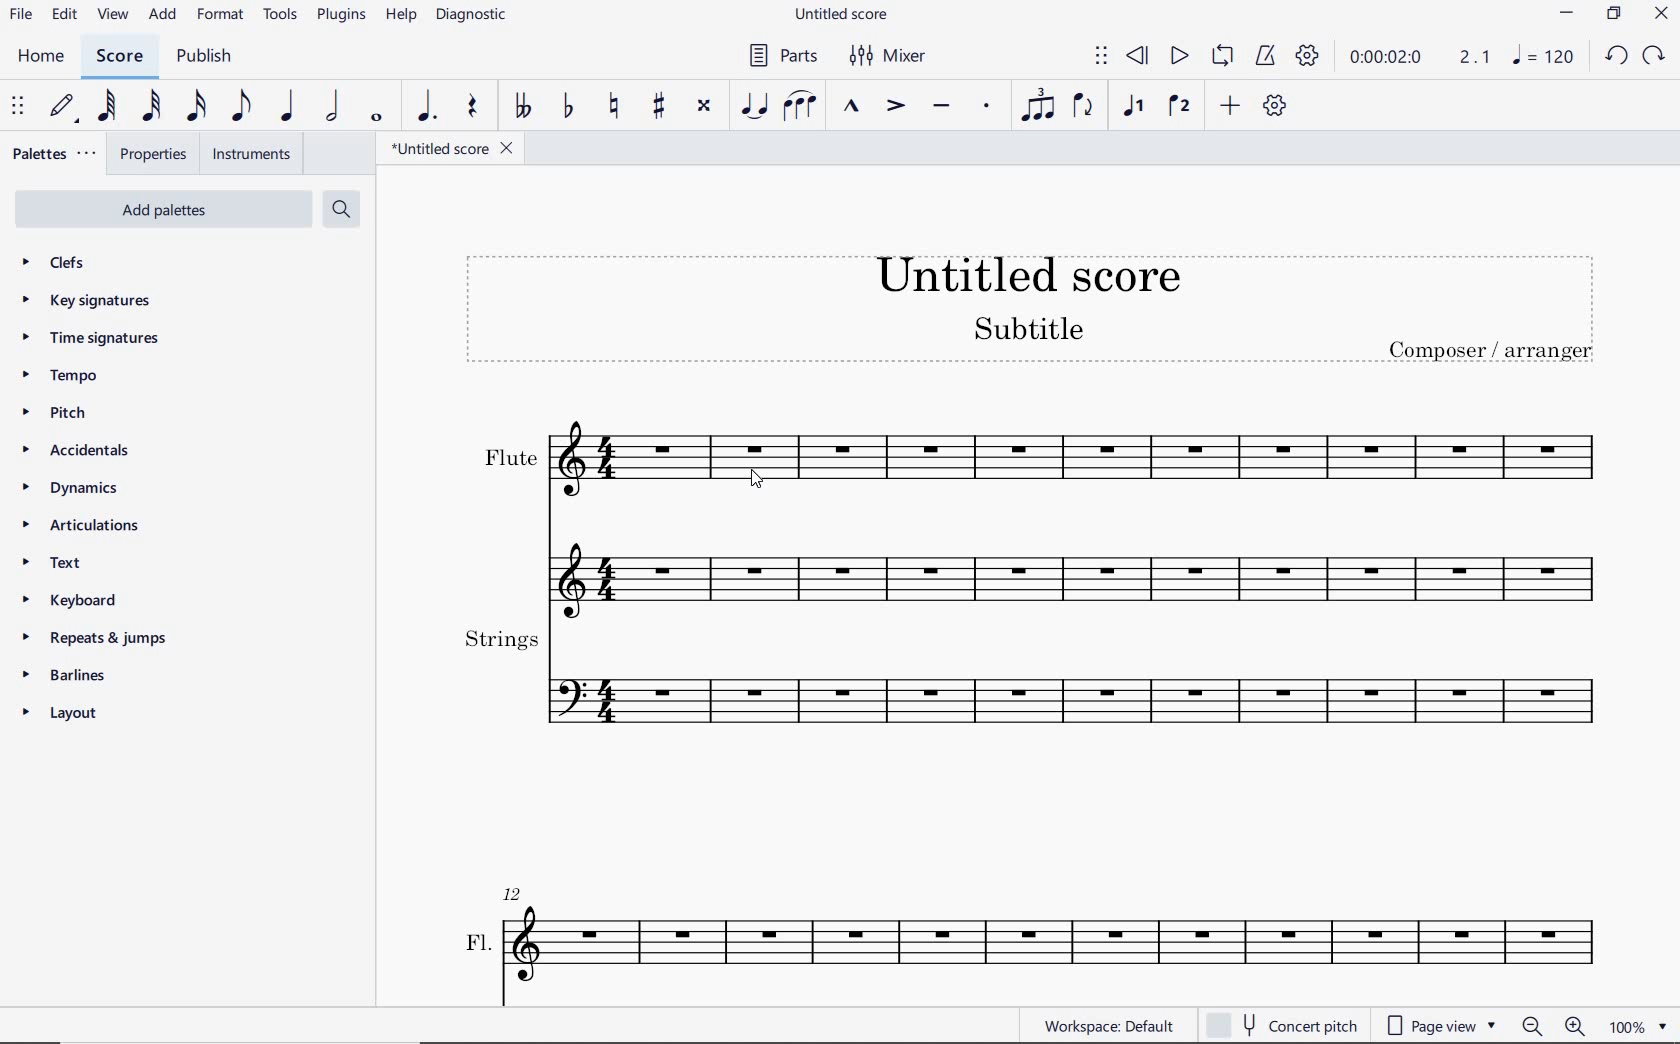 Image resolution: width=1680 pixels, height=1044 pixels. I want to click on 64TH NOTE, so click(108, 106).